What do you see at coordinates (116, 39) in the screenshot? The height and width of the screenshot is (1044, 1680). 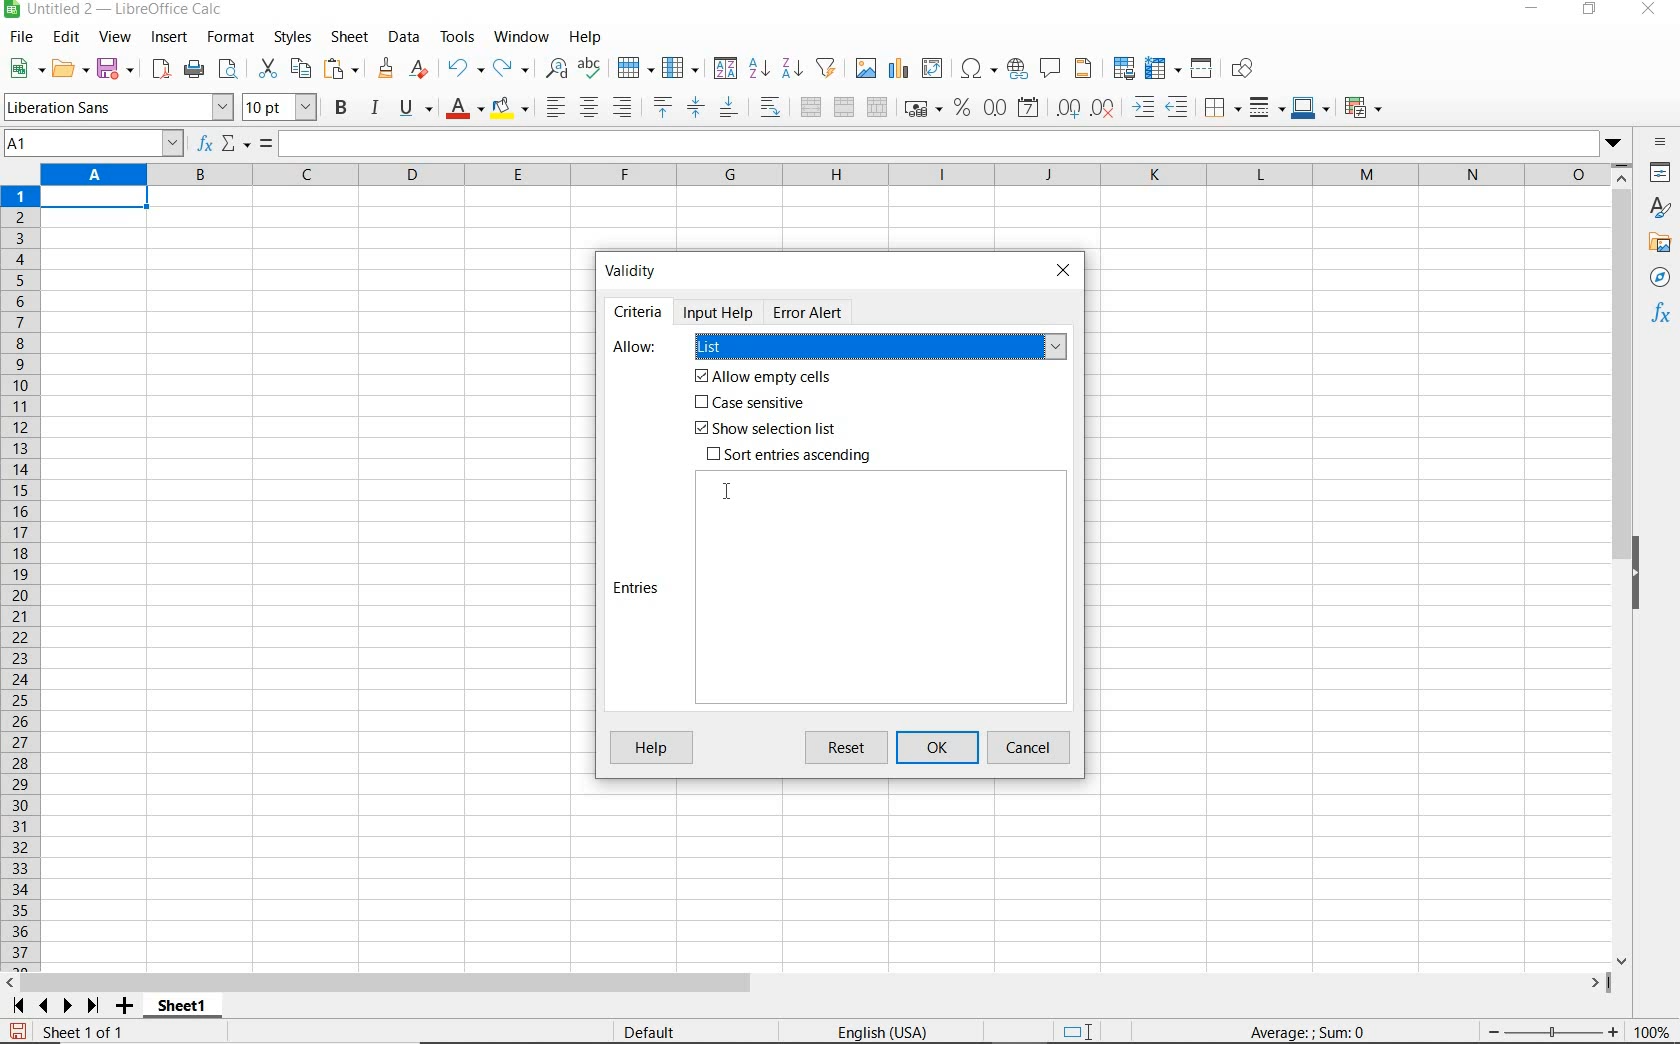 I see `view` at bounding box center [116, 39].